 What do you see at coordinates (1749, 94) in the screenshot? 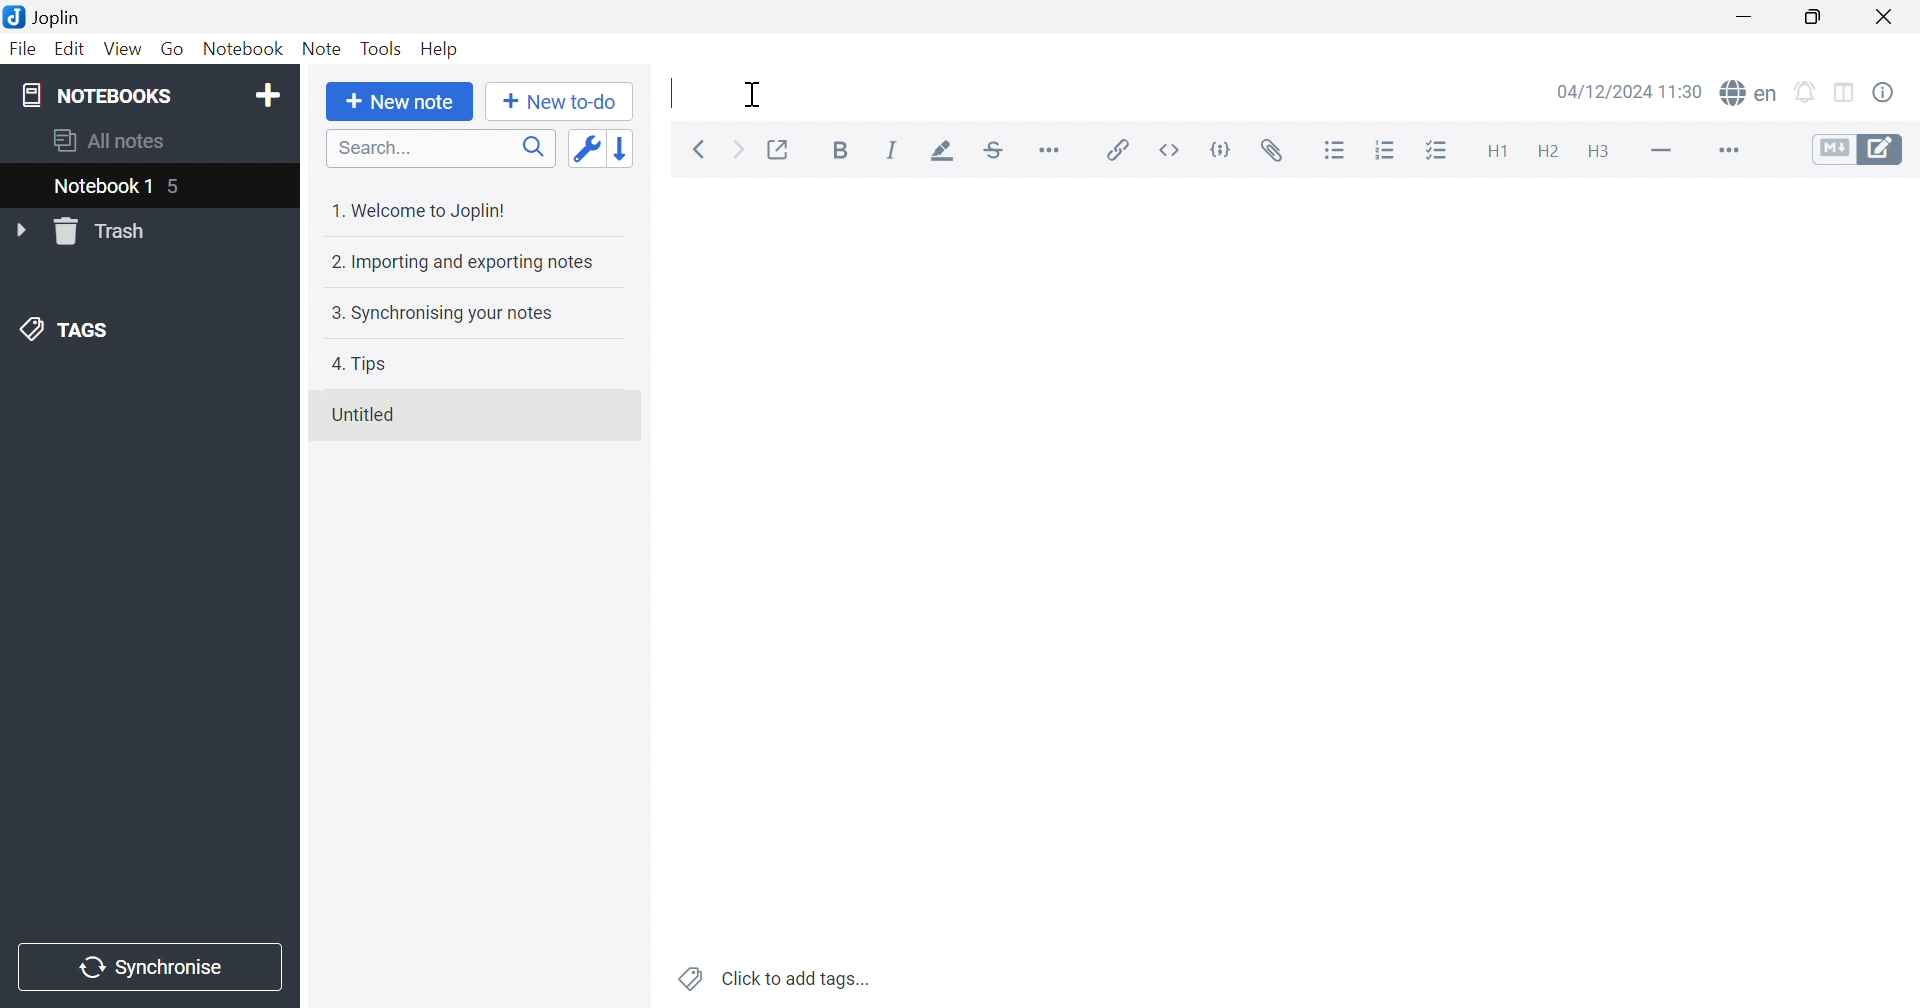
I see `spell checker` at bounding box center [1749, 94].